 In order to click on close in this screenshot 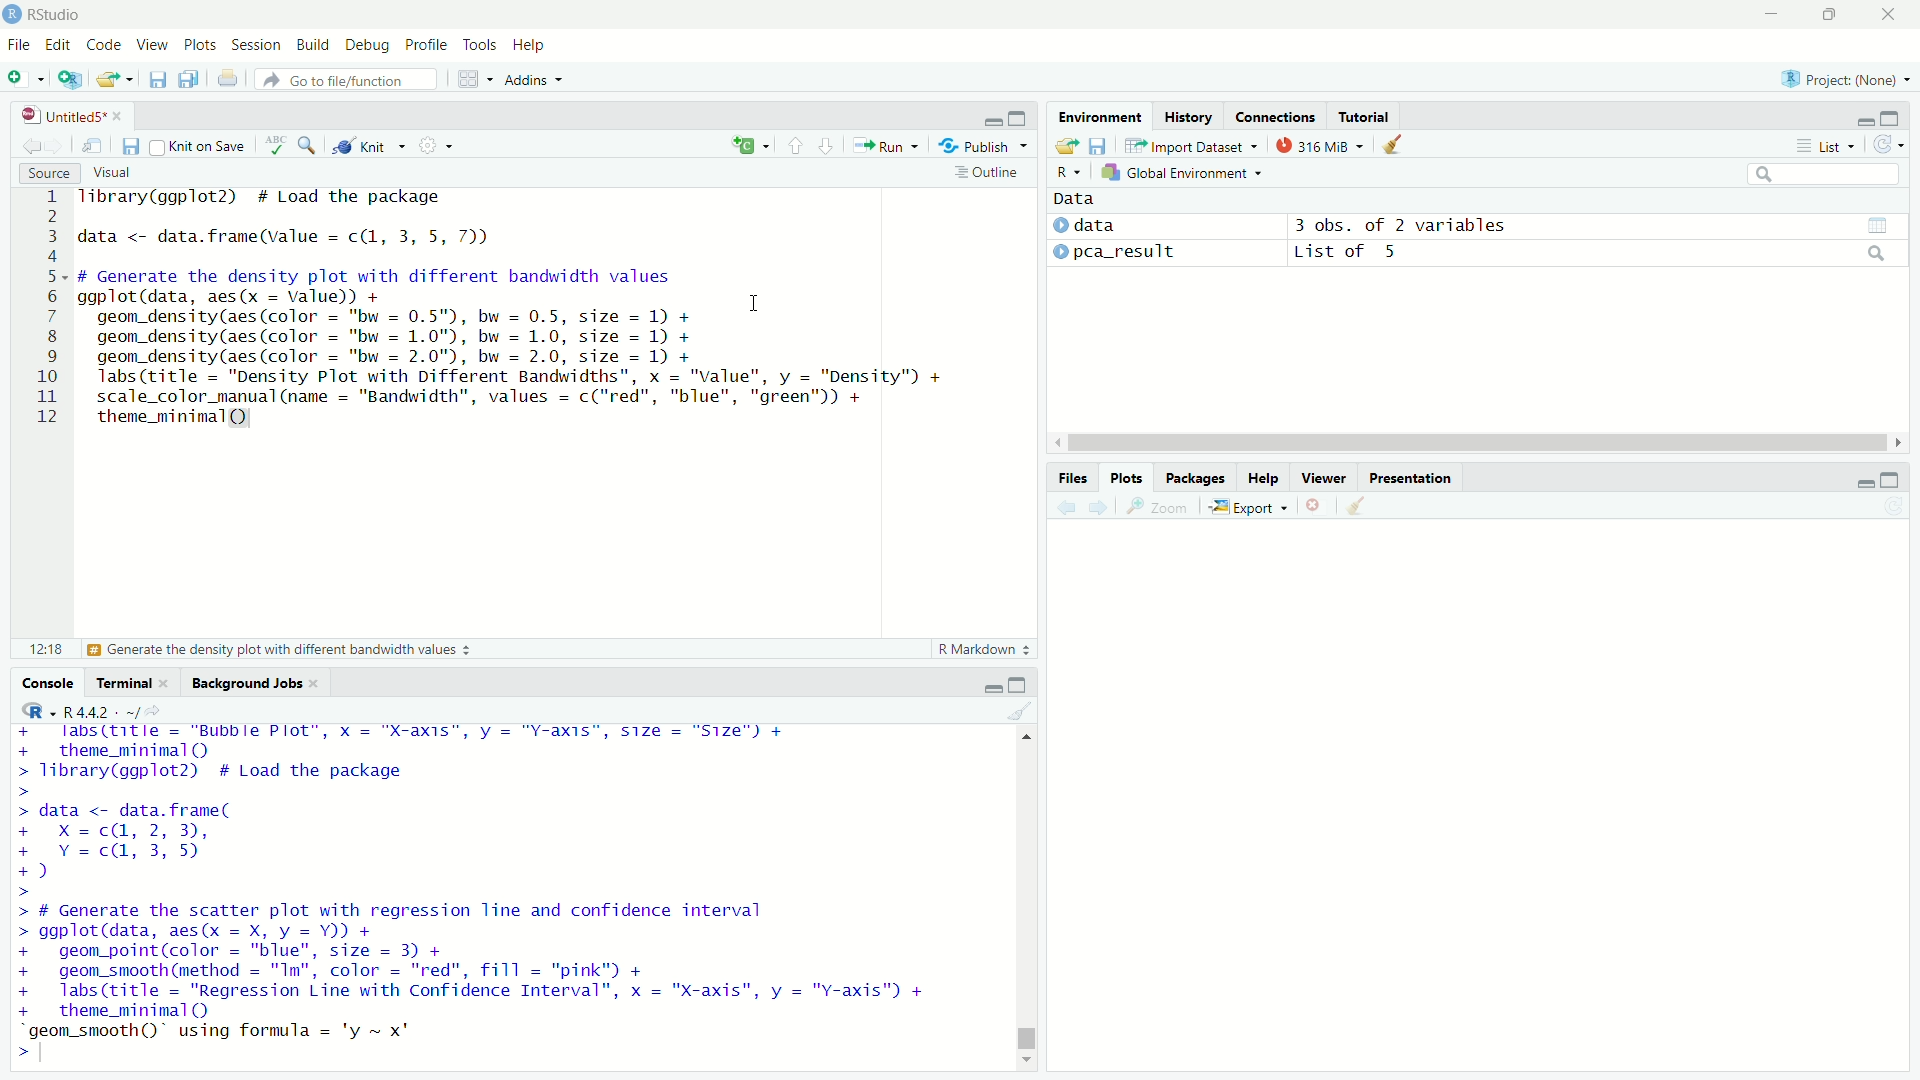, I will do `click(1888, 14)`.